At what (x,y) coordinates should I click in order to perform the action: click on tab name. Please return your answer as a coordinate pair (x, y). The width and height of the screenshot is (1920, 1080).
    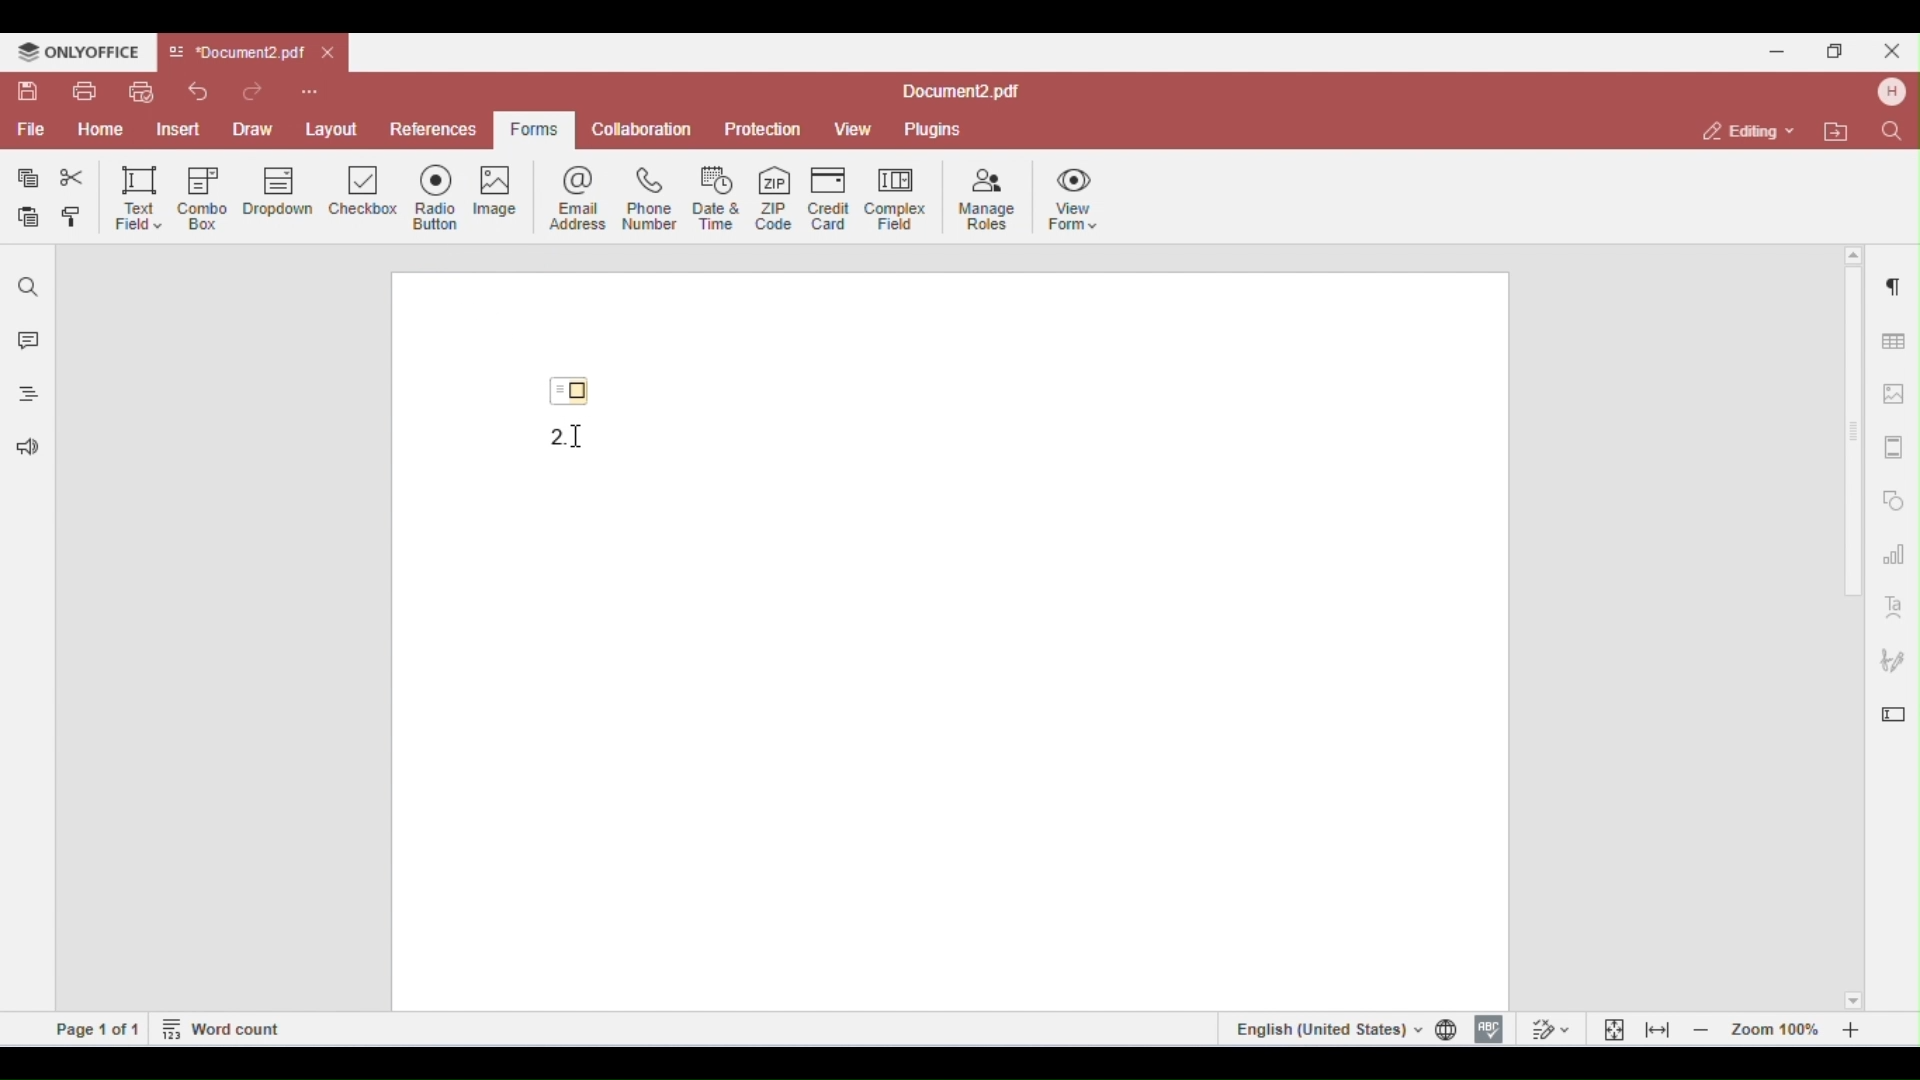
    Looking at the image, I should click on (236, 53).